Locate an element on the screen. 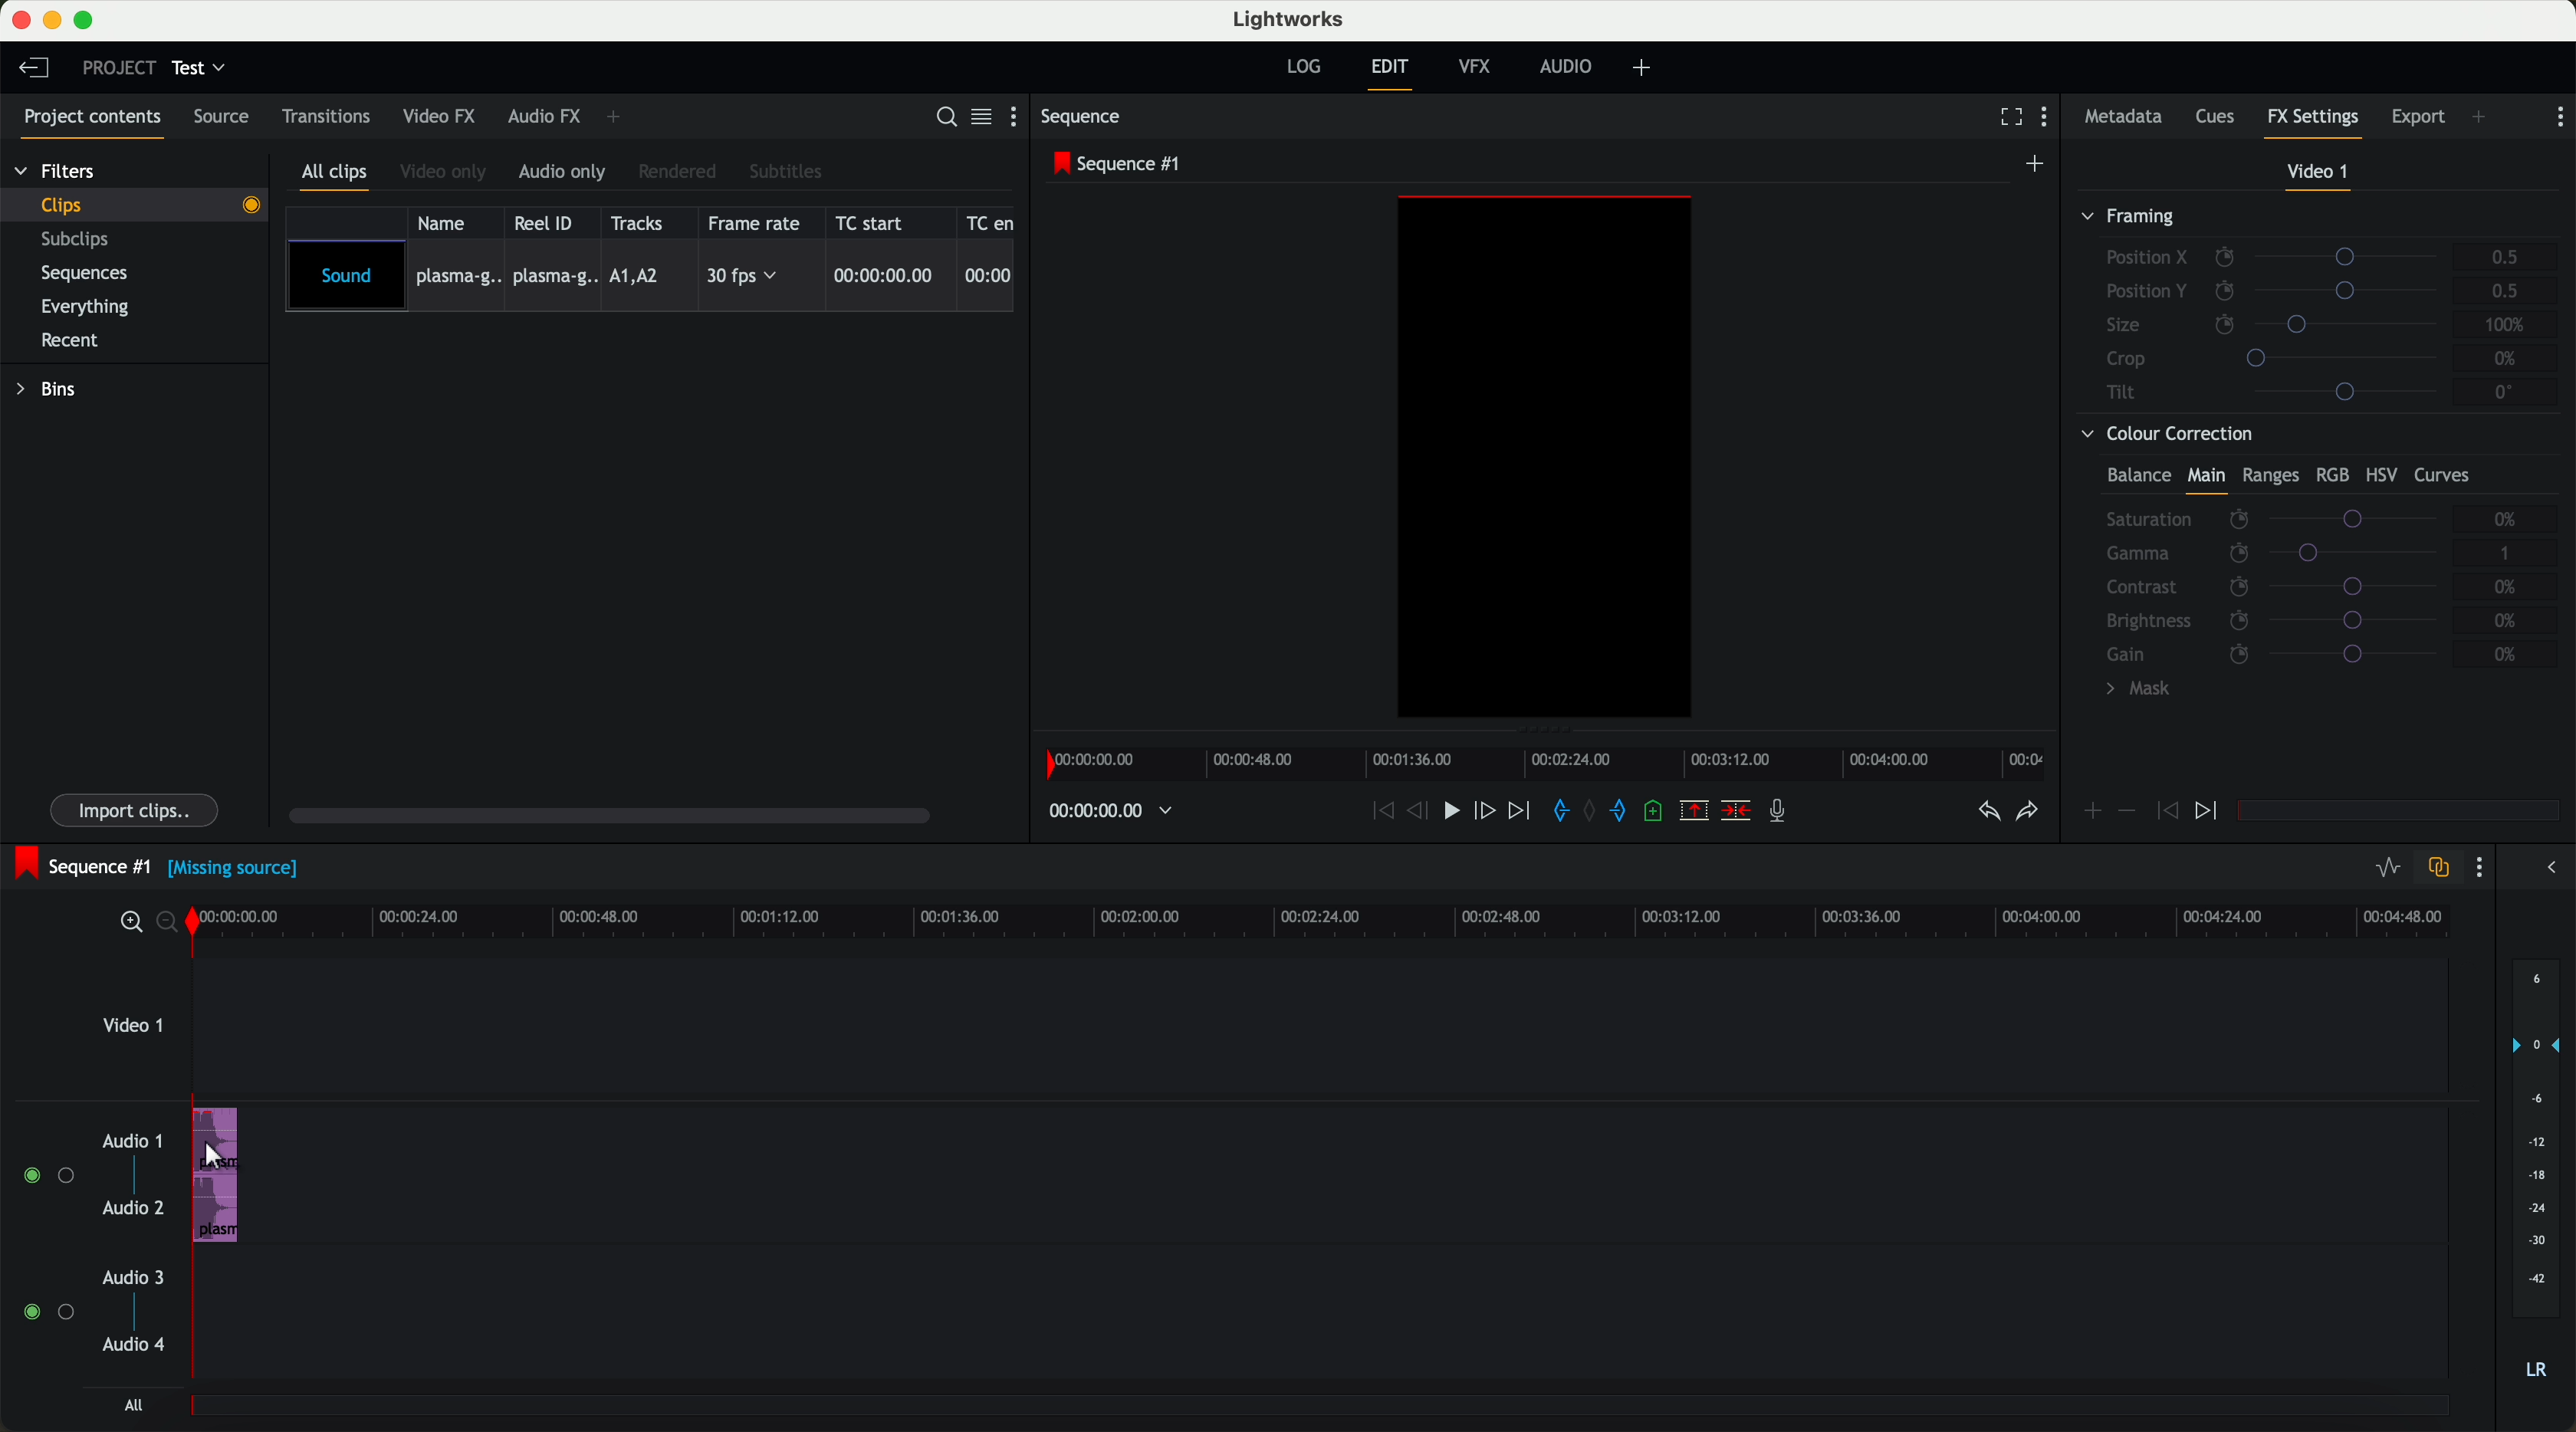 The image size is (2576, 1432). scroll bar is located at coordinates (620, 818).